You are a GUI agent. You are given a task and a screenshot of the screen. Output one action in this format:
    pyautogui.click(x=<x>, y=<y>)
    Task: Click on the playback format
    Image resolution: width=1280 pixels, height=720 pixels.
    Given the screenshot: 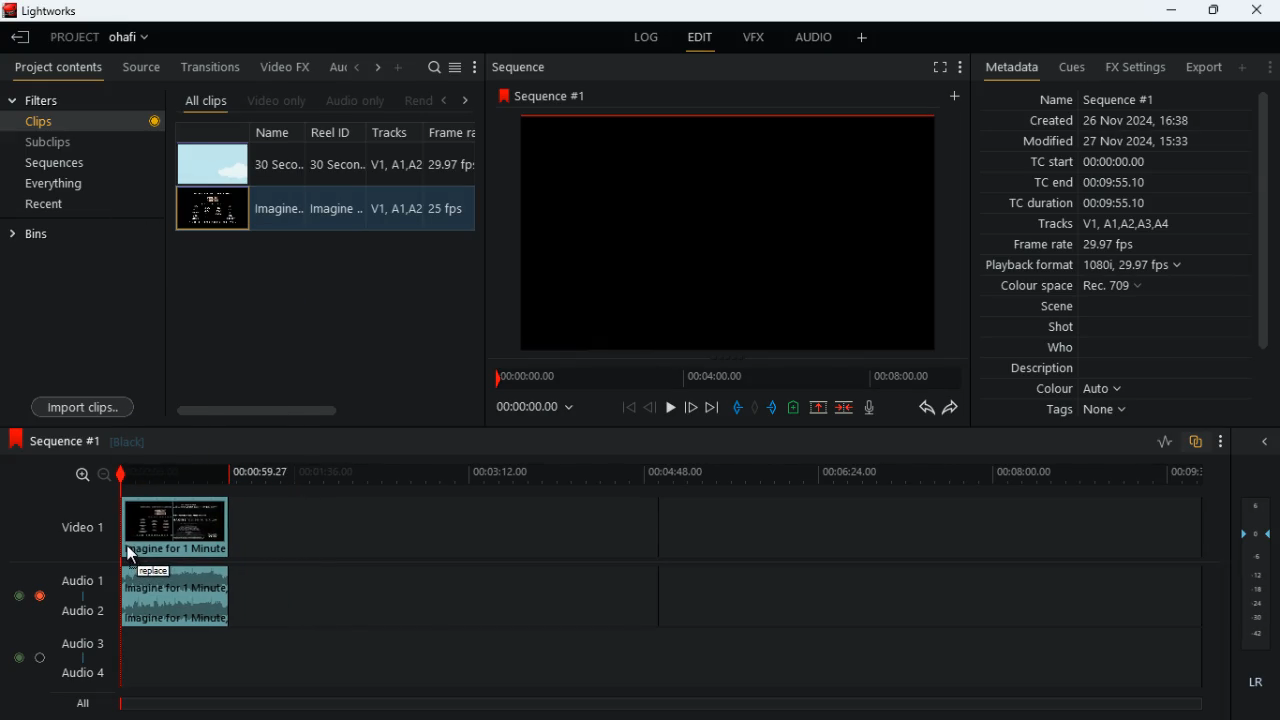 What is the action you would take?
    pyautogui.click(x=1086, y=265)
    